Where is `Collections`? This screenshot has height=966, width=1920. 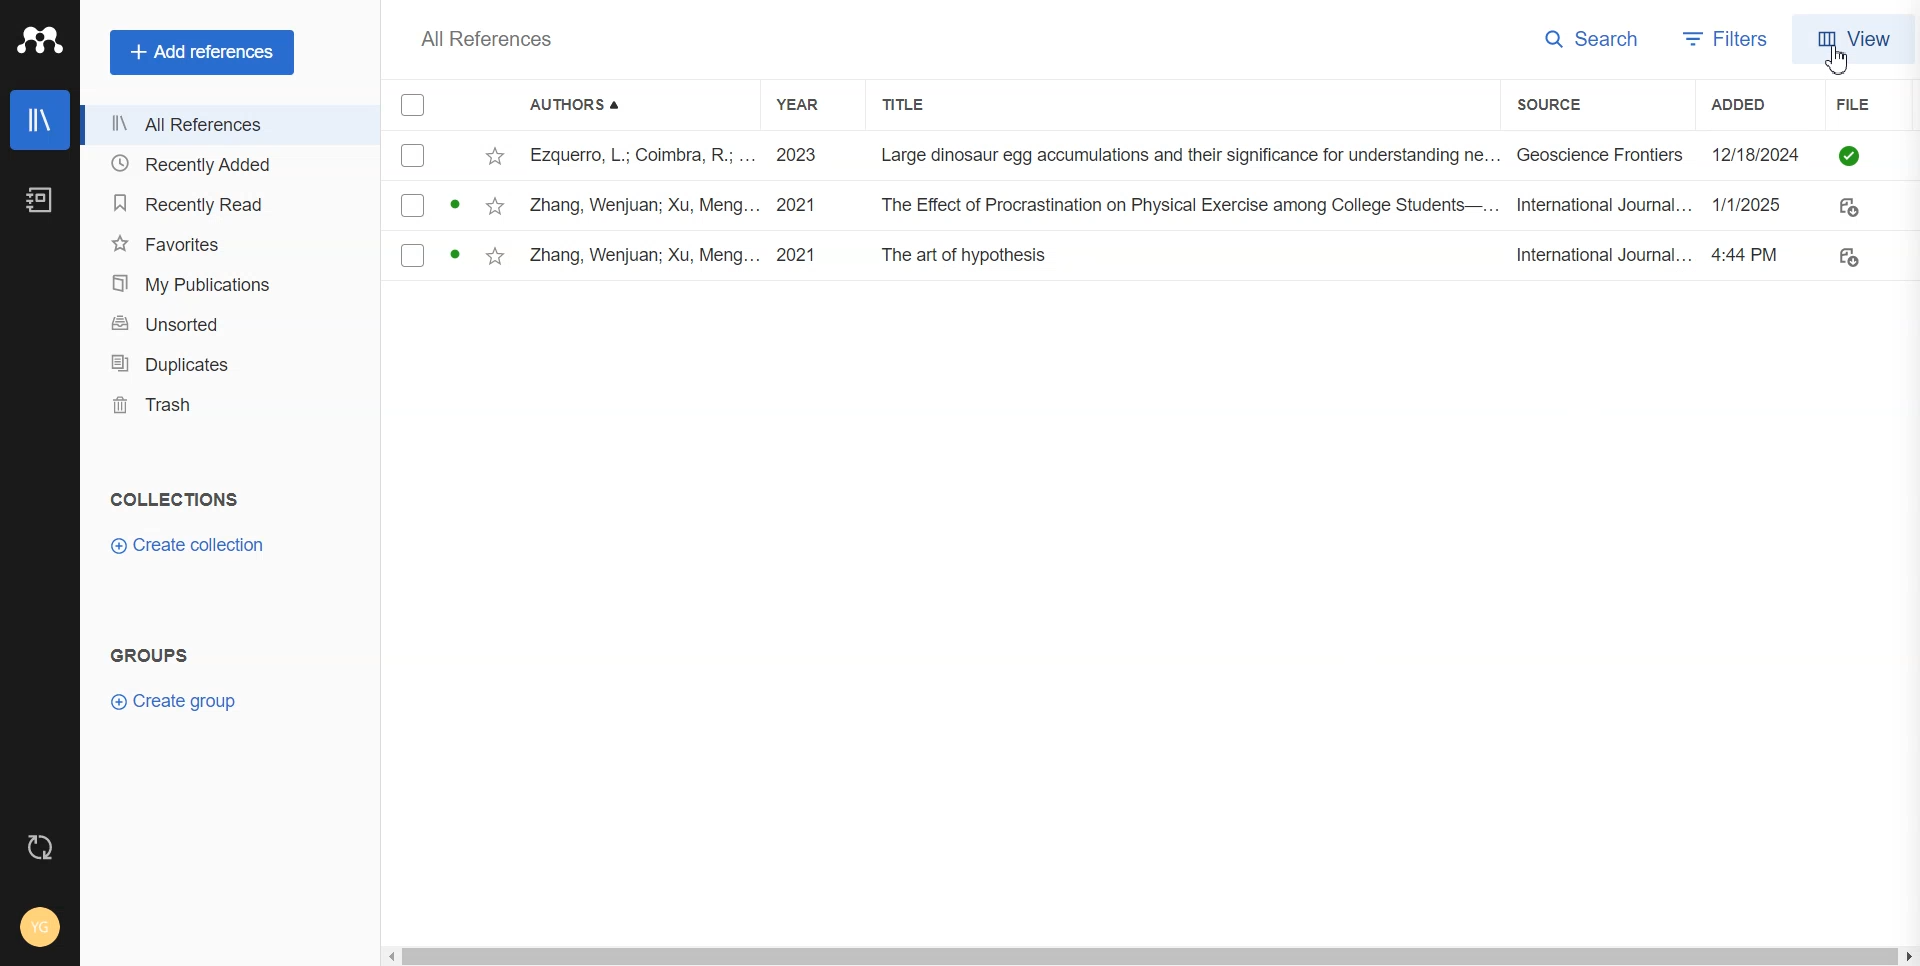 Collections is located at coordinates (179, 497).